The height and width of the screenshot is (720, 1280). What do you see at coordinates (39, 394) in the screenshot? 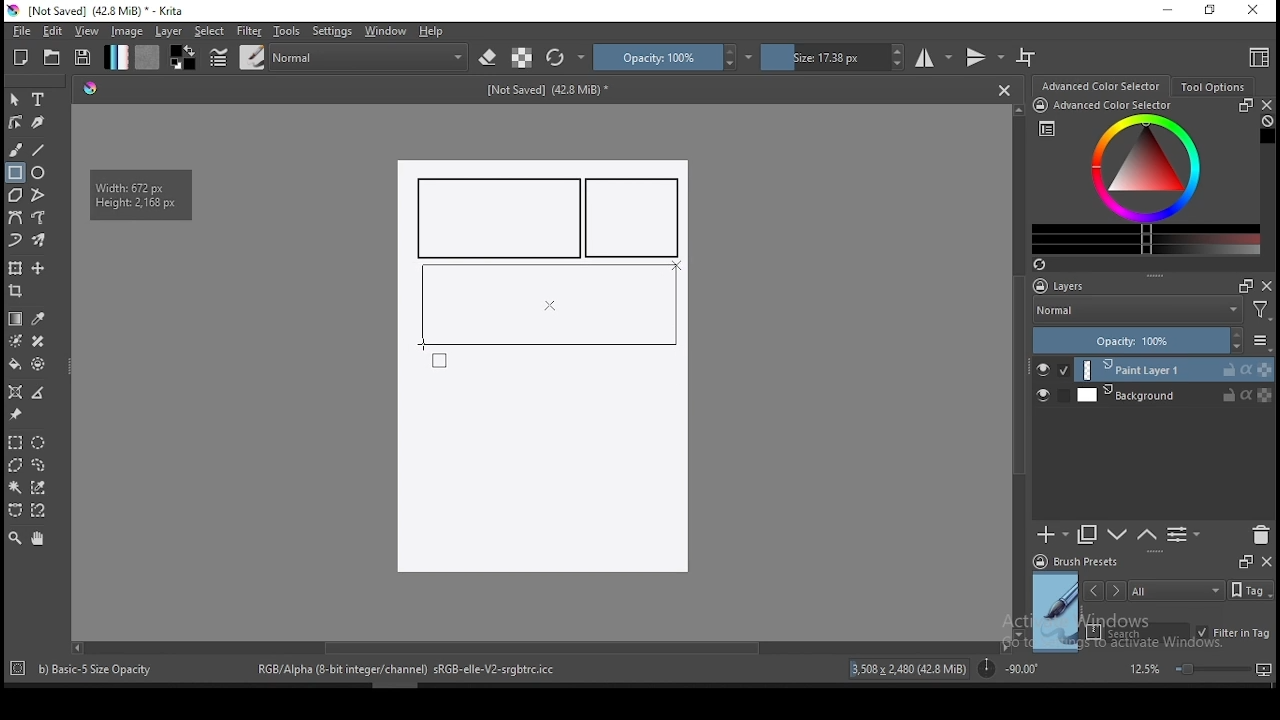
I see `measure distance between two points` at bounding box center [39, 394].